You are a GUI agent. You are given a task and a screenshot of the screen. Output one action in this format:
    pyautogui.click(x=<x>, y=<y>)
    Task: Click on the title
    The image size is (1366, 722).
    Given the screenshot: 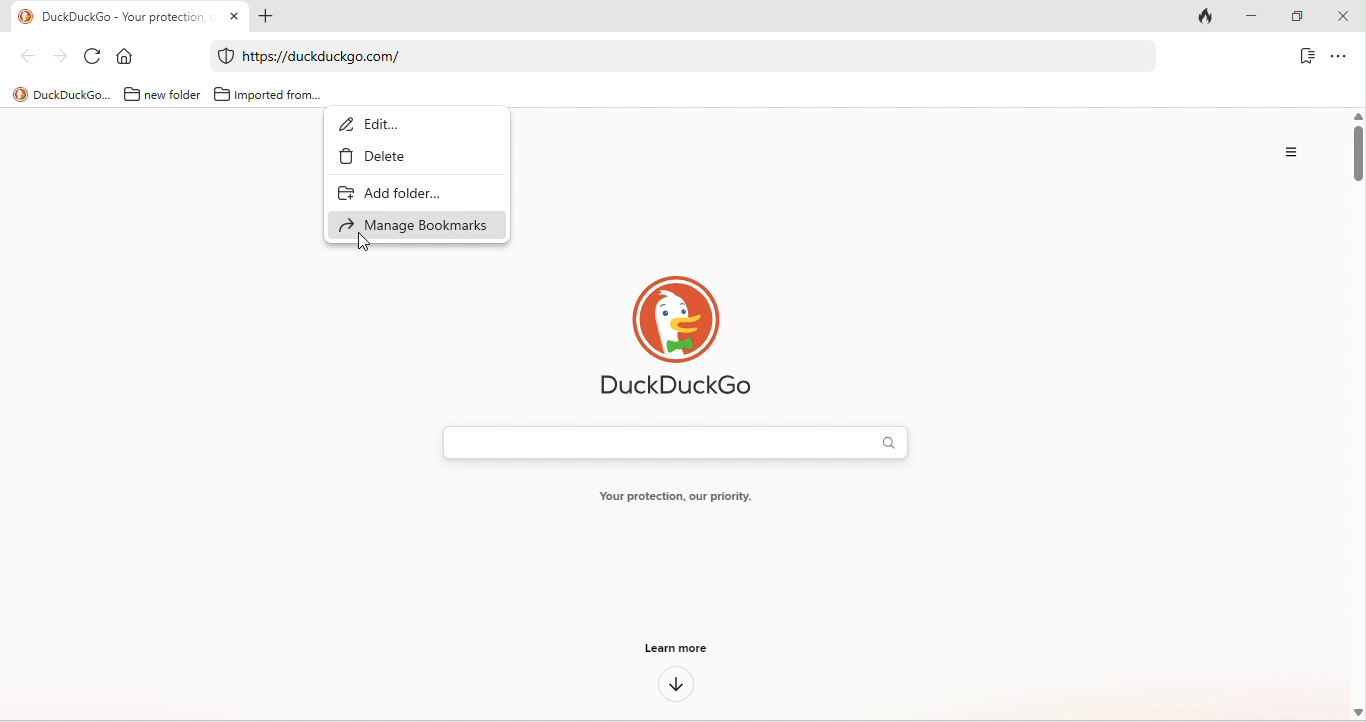 What is the action you would take?
    pyautogui.click(x=58, y=94)
    